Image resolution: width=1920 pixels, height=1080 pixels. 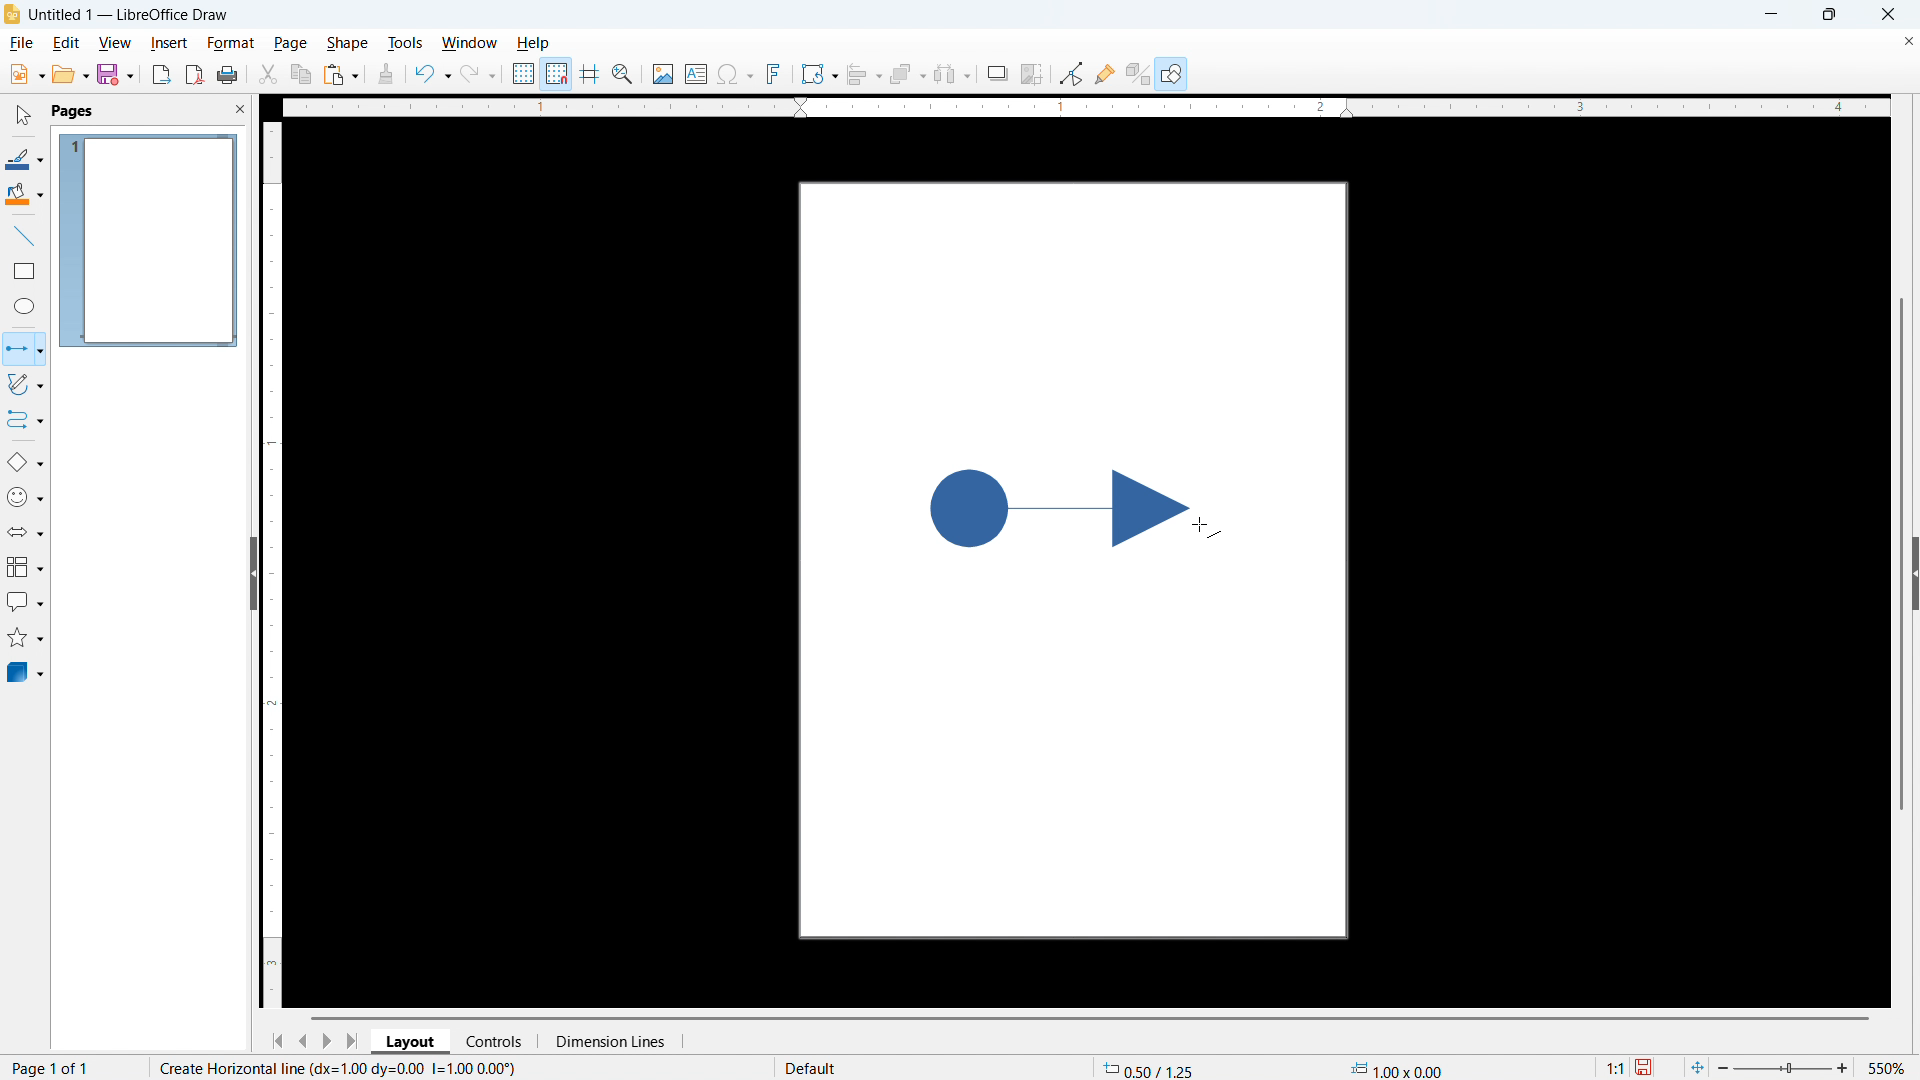 I want to click on save , so click(x=1646, y=1068).